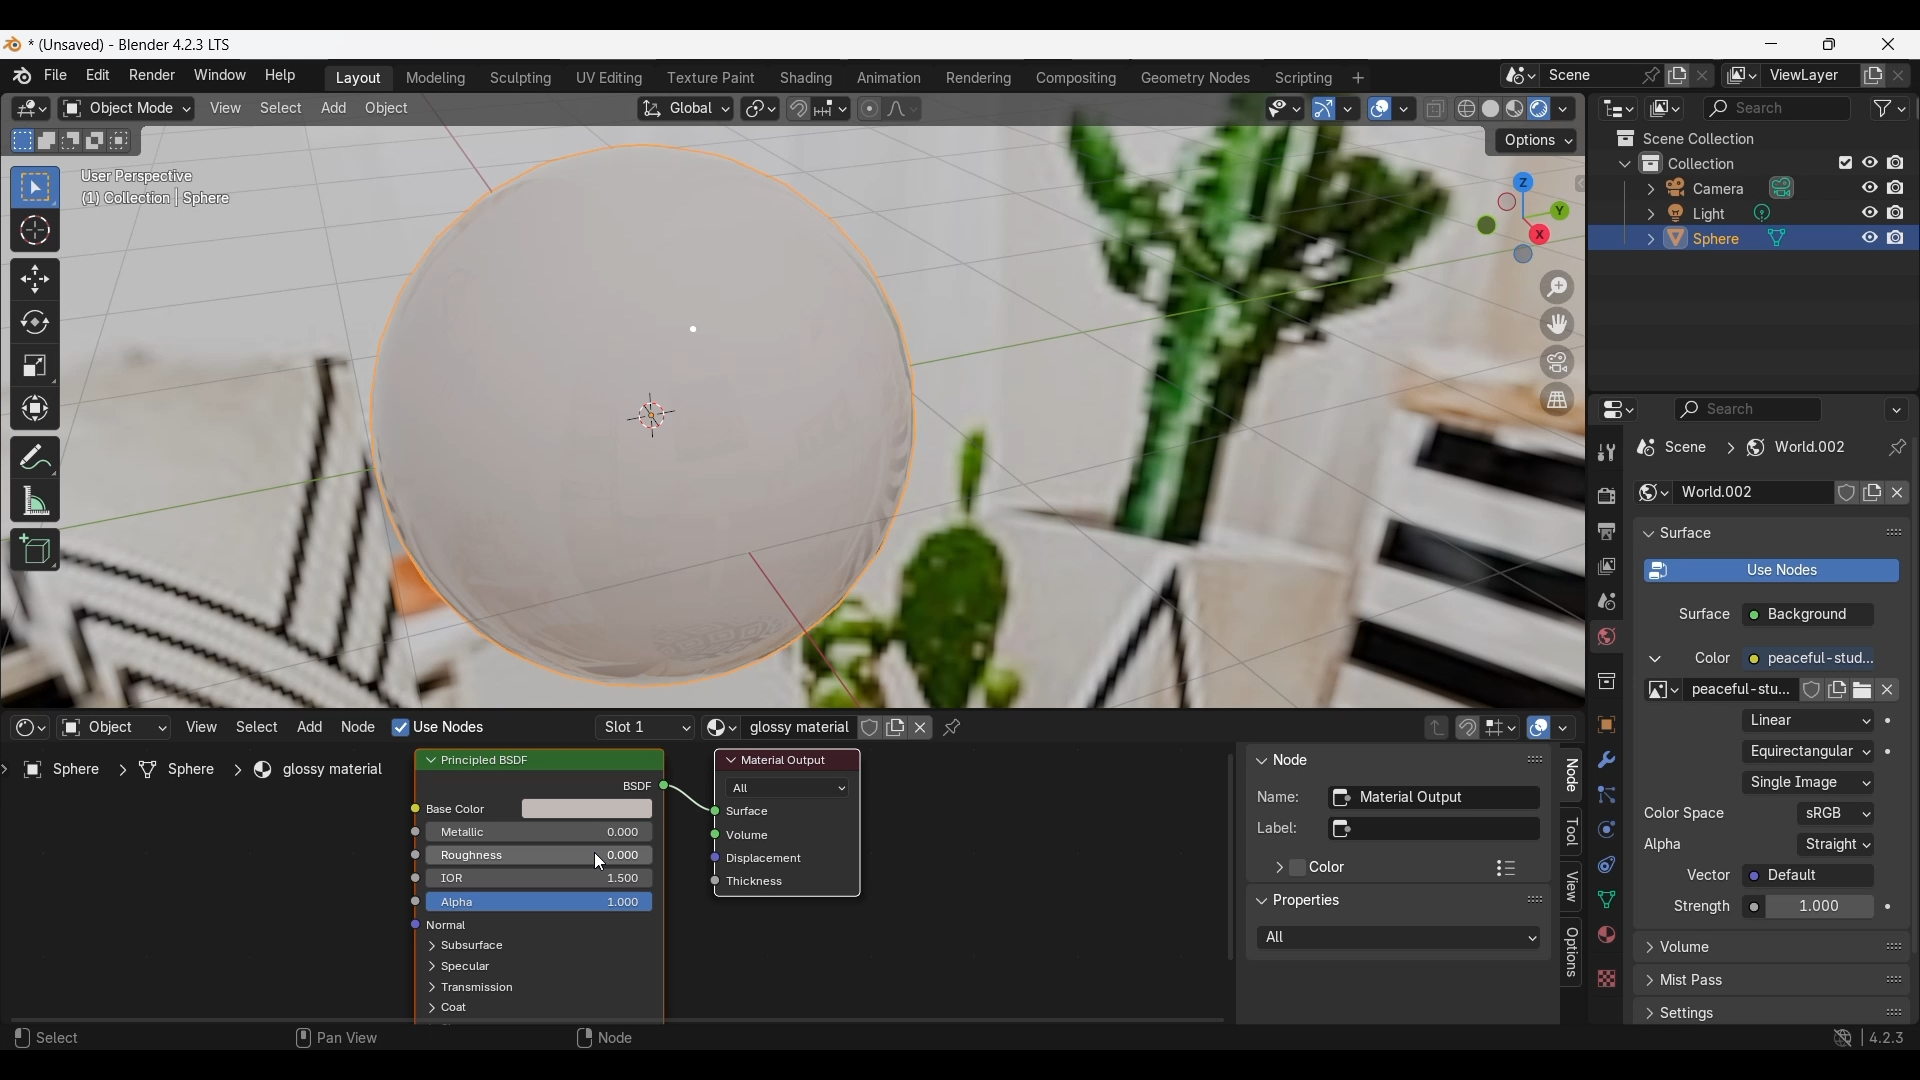  Describe the element at coordinates (1380, 109) in the screenshot. I see `Show overlay` at that location.